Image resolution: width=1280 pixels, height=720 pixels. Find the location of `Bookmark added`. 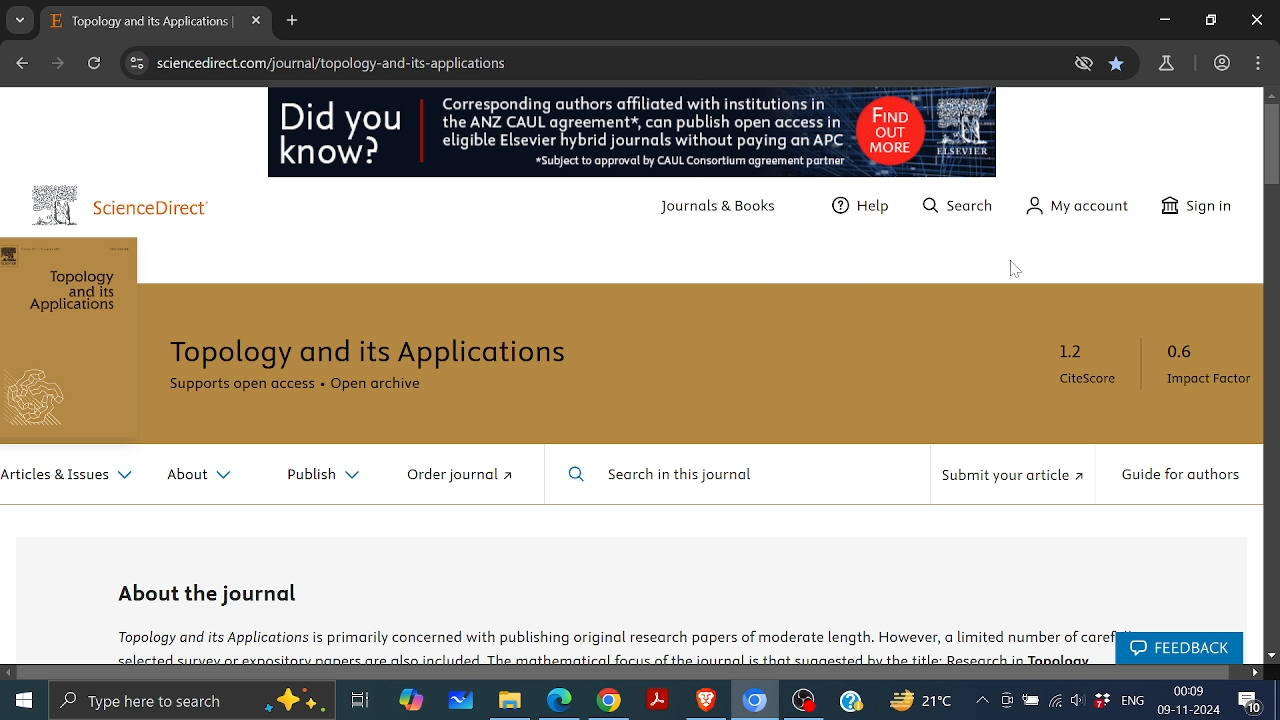

Bookmark added is located at coordinates (1119, 65).